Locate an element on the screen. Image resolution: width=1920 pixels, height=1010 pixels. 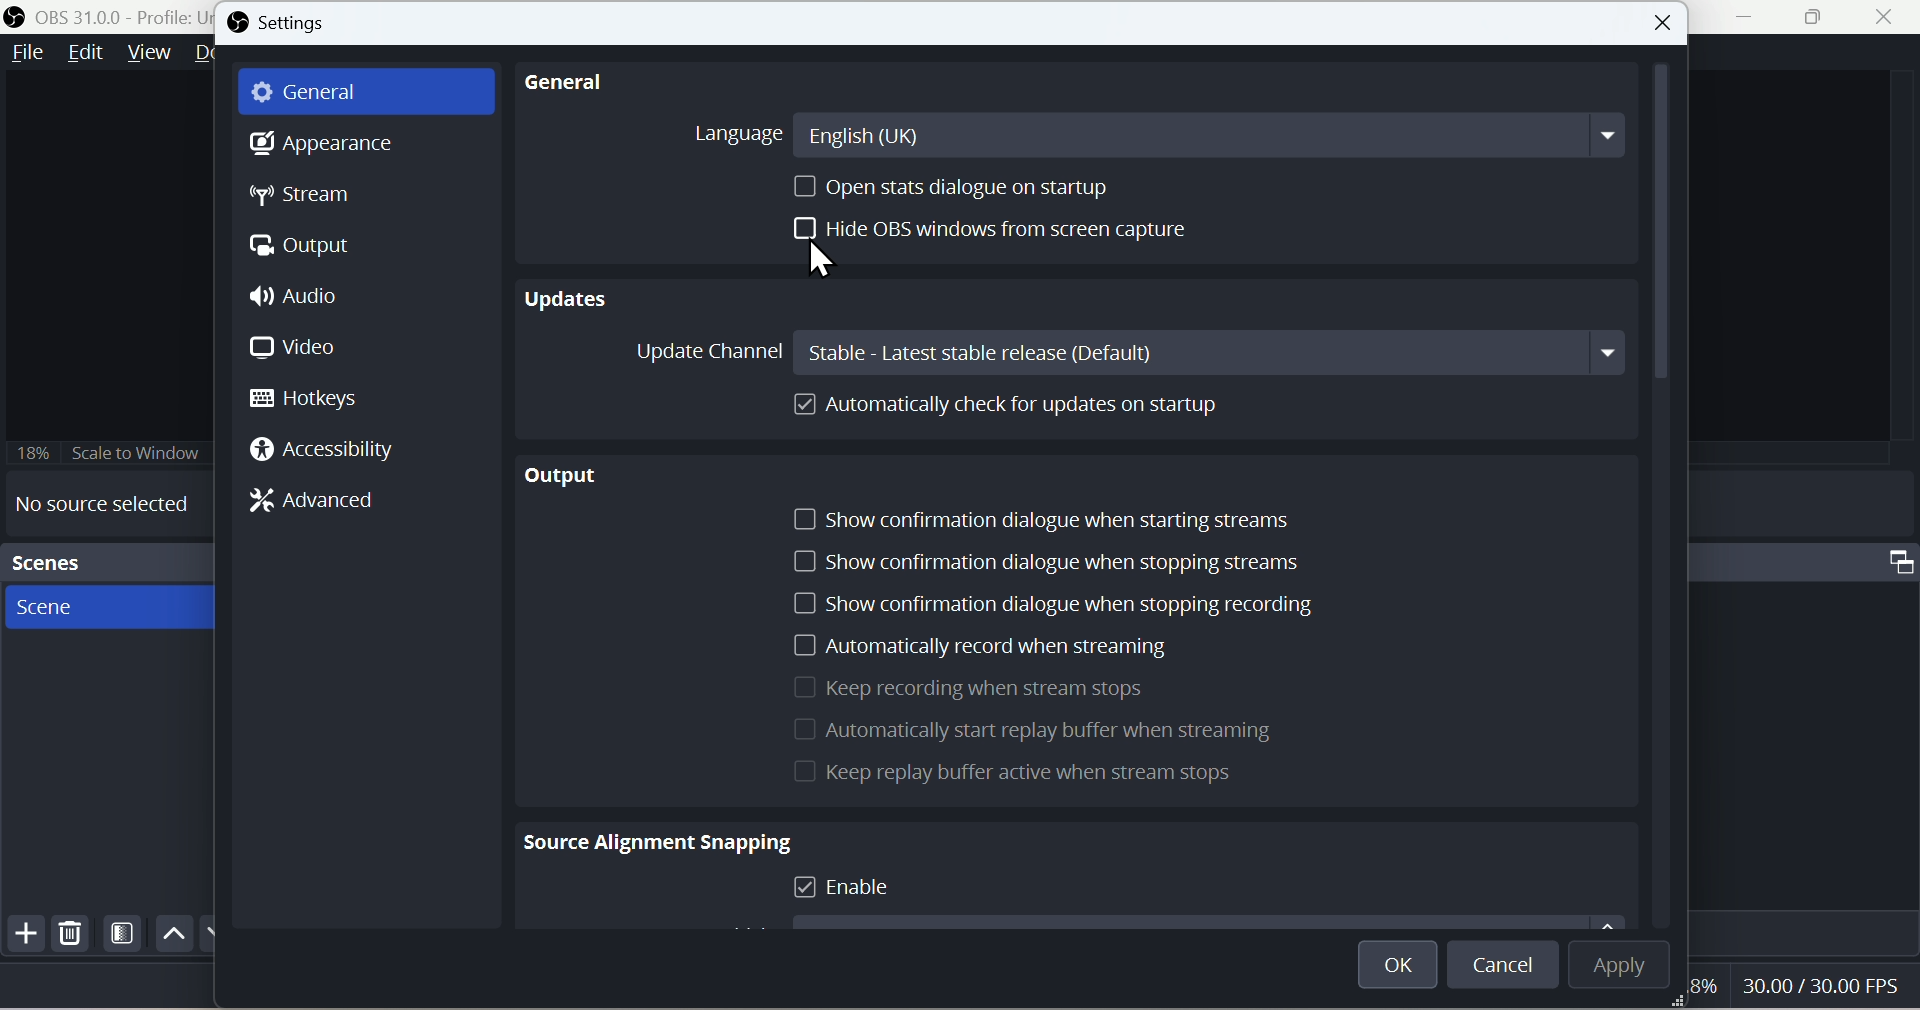
Show confirmation dialogue when starting streams is located at coordinates (1055, 519).